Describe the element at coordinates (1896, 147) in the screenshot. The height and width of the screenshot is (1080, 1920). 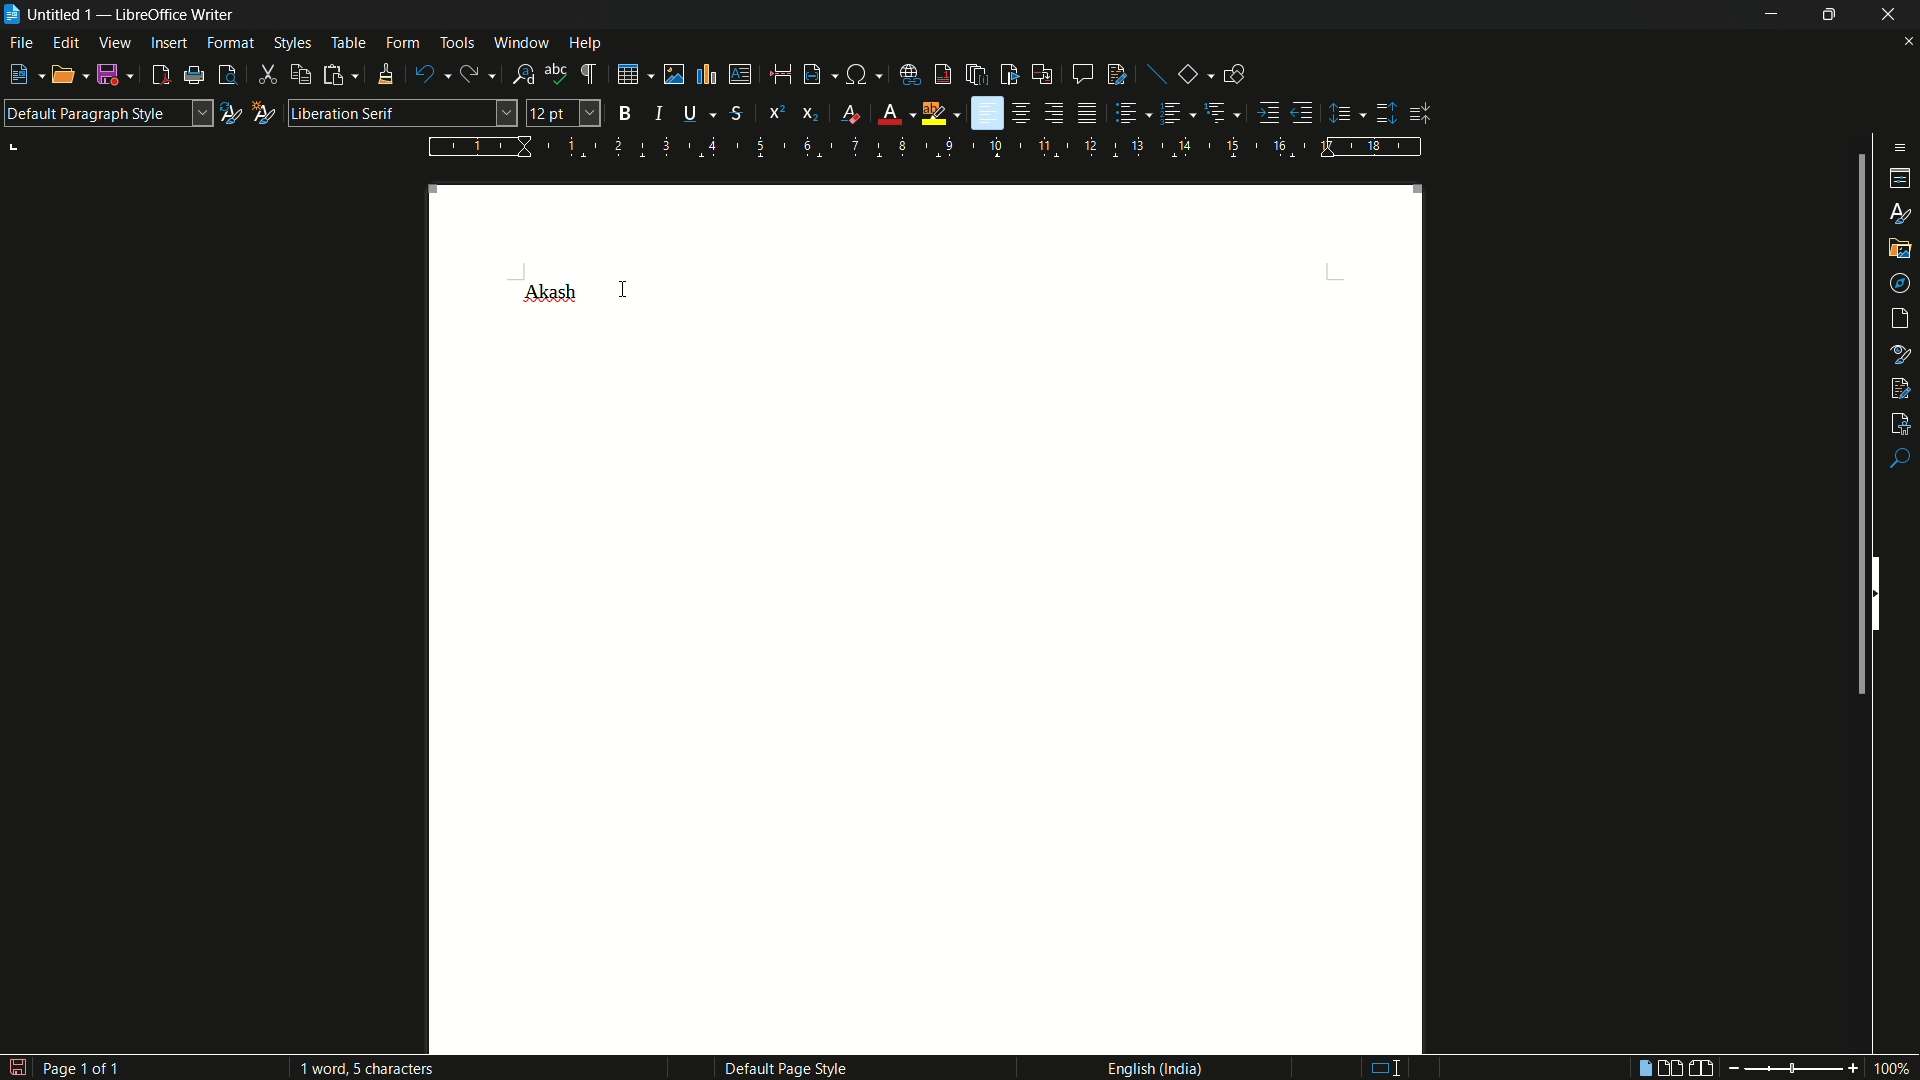
I see `sidebar settings` at that location.